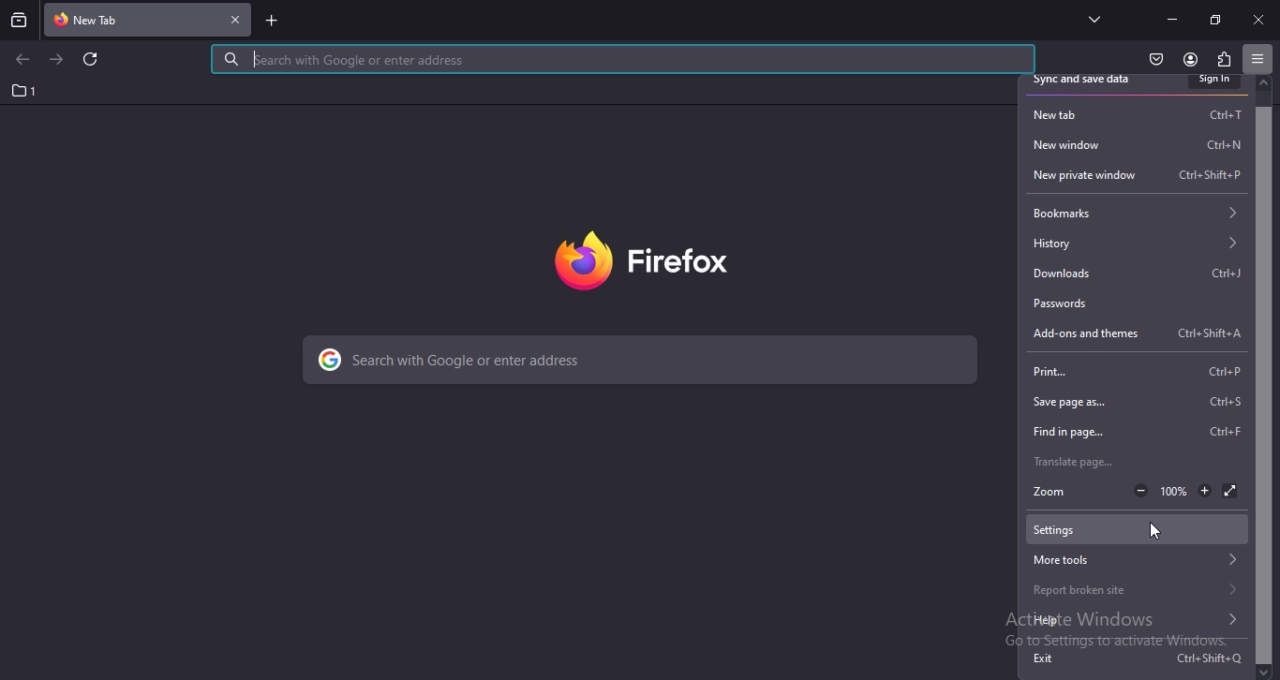 Image resolution: width=1280 pixels, height=680 pixels. What do you see at coordinates (1136, 210) in the screenshot?
I see `bookmarks` at bounding box center [1136, 210].